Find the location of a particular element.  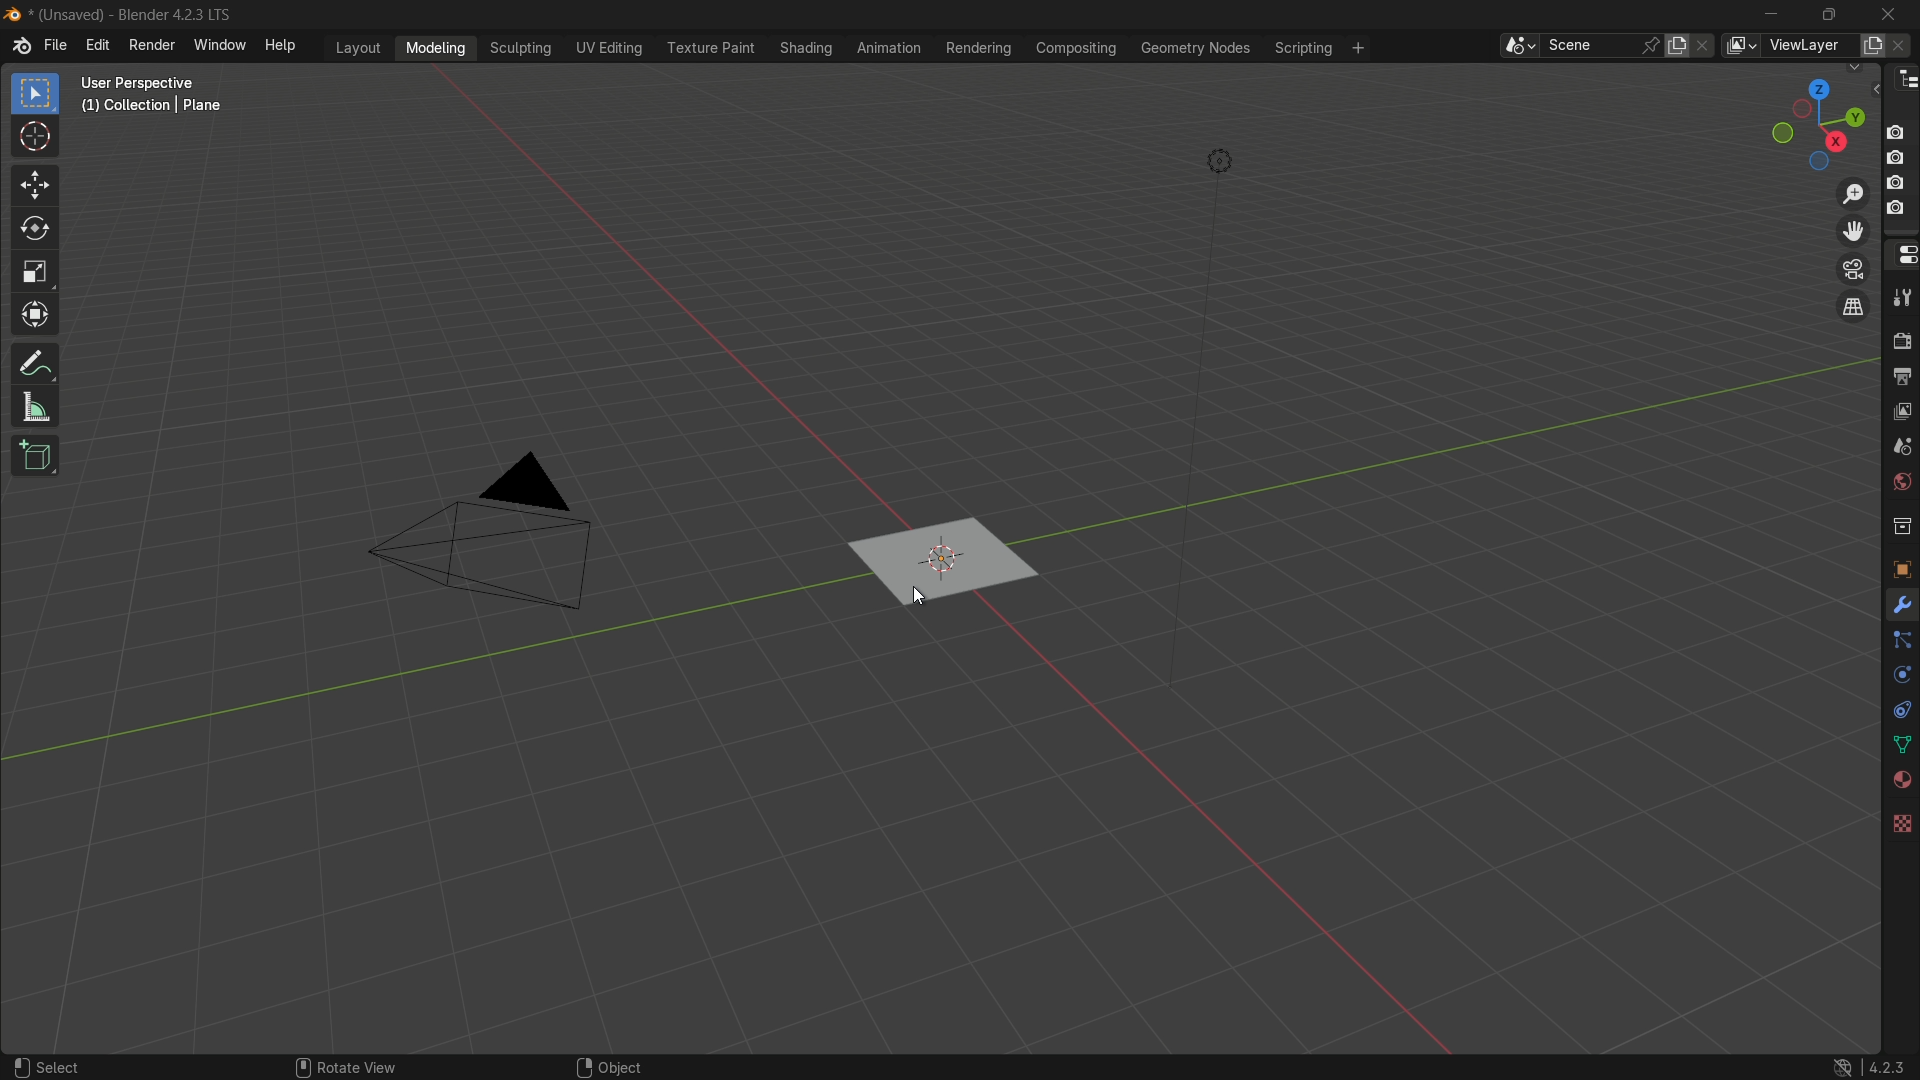

help menu is located at coordinates (282, 45).